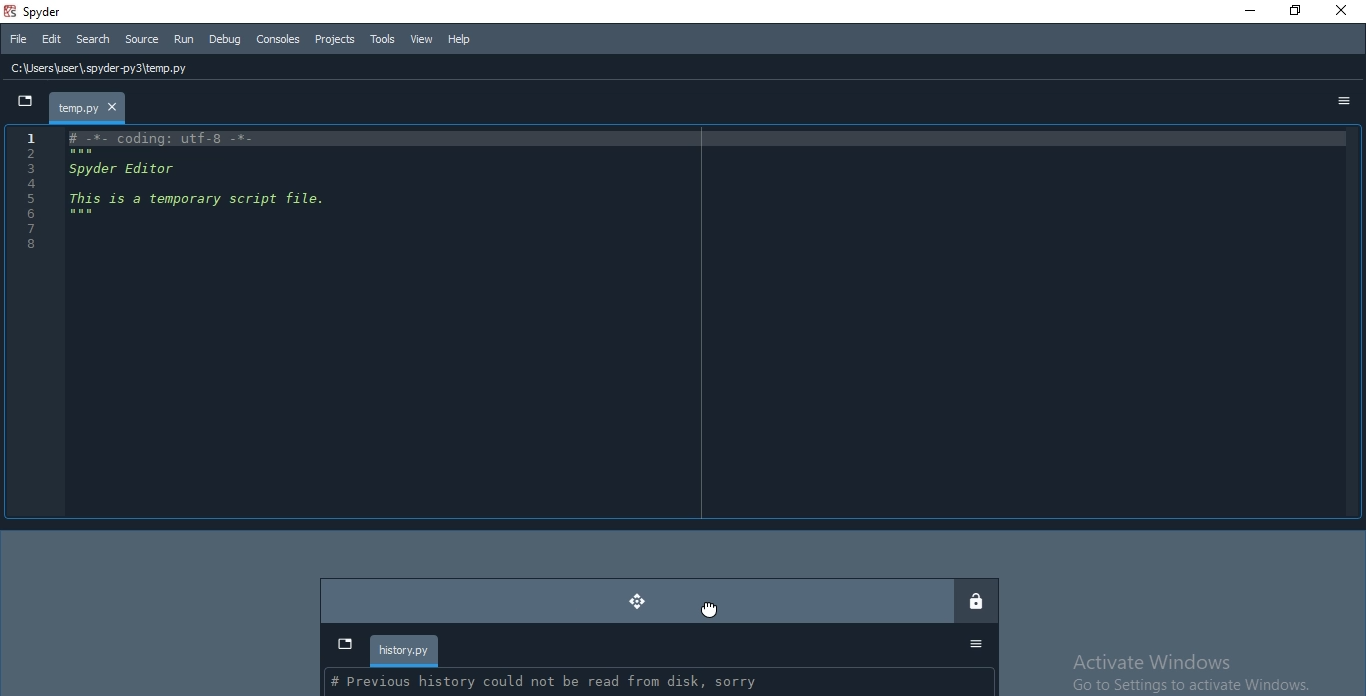  I want to click on lock, so click(977, 599).